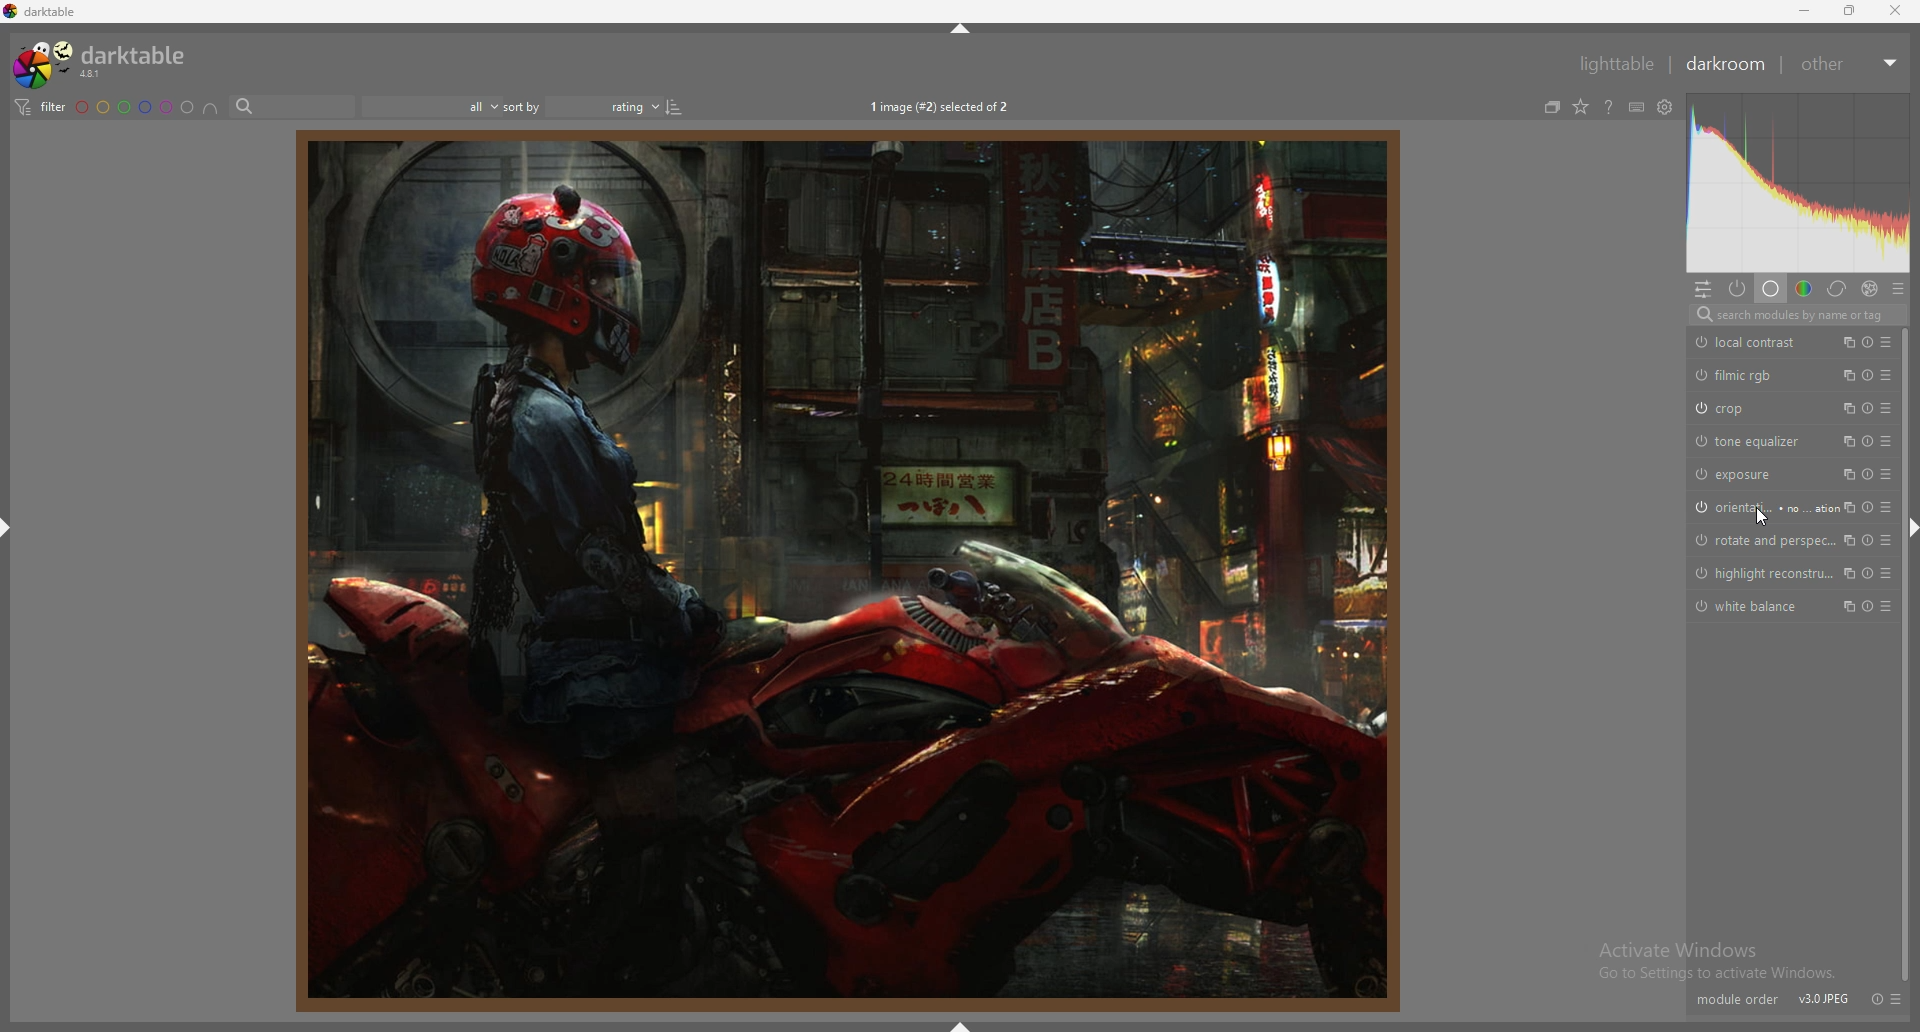  Describe the element at coordinates (675, 107) in the screenshot. I see `reverse sort order` at that location.